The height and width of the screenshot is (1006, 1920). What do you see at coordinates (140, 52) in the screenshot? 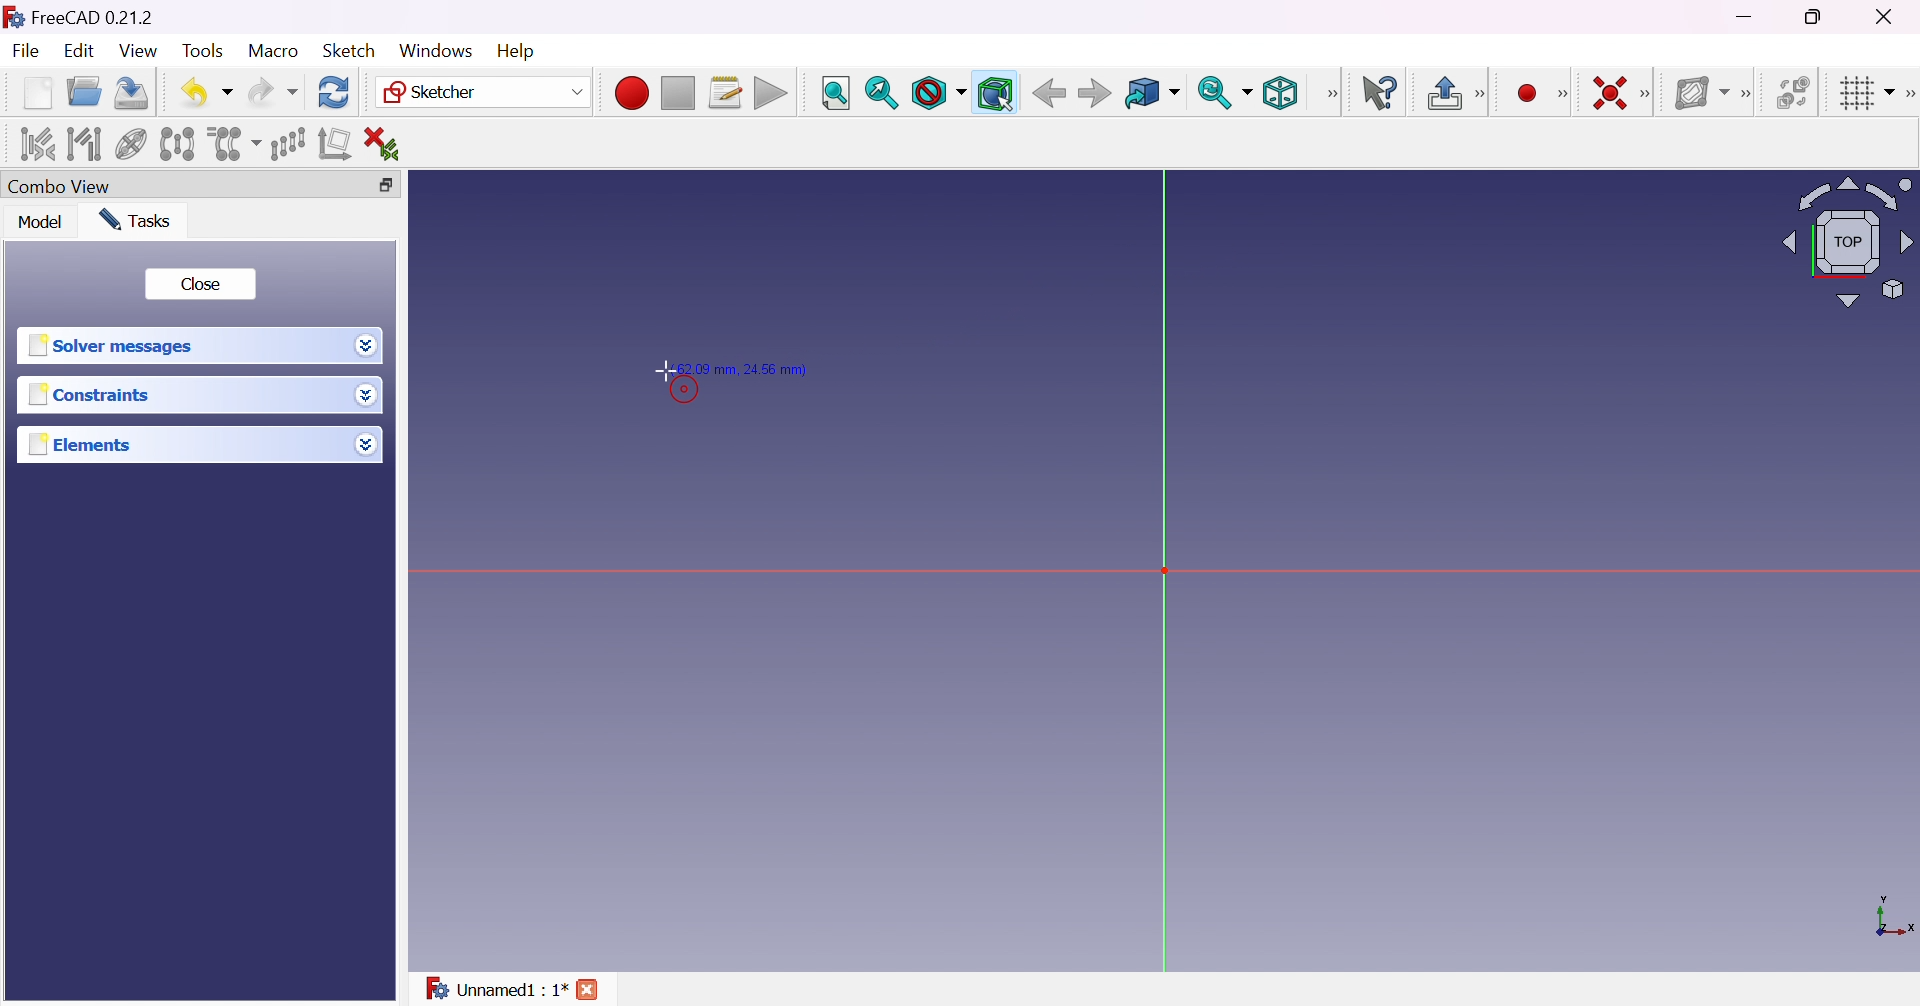
I see `View` at bounding box center [140, 52].